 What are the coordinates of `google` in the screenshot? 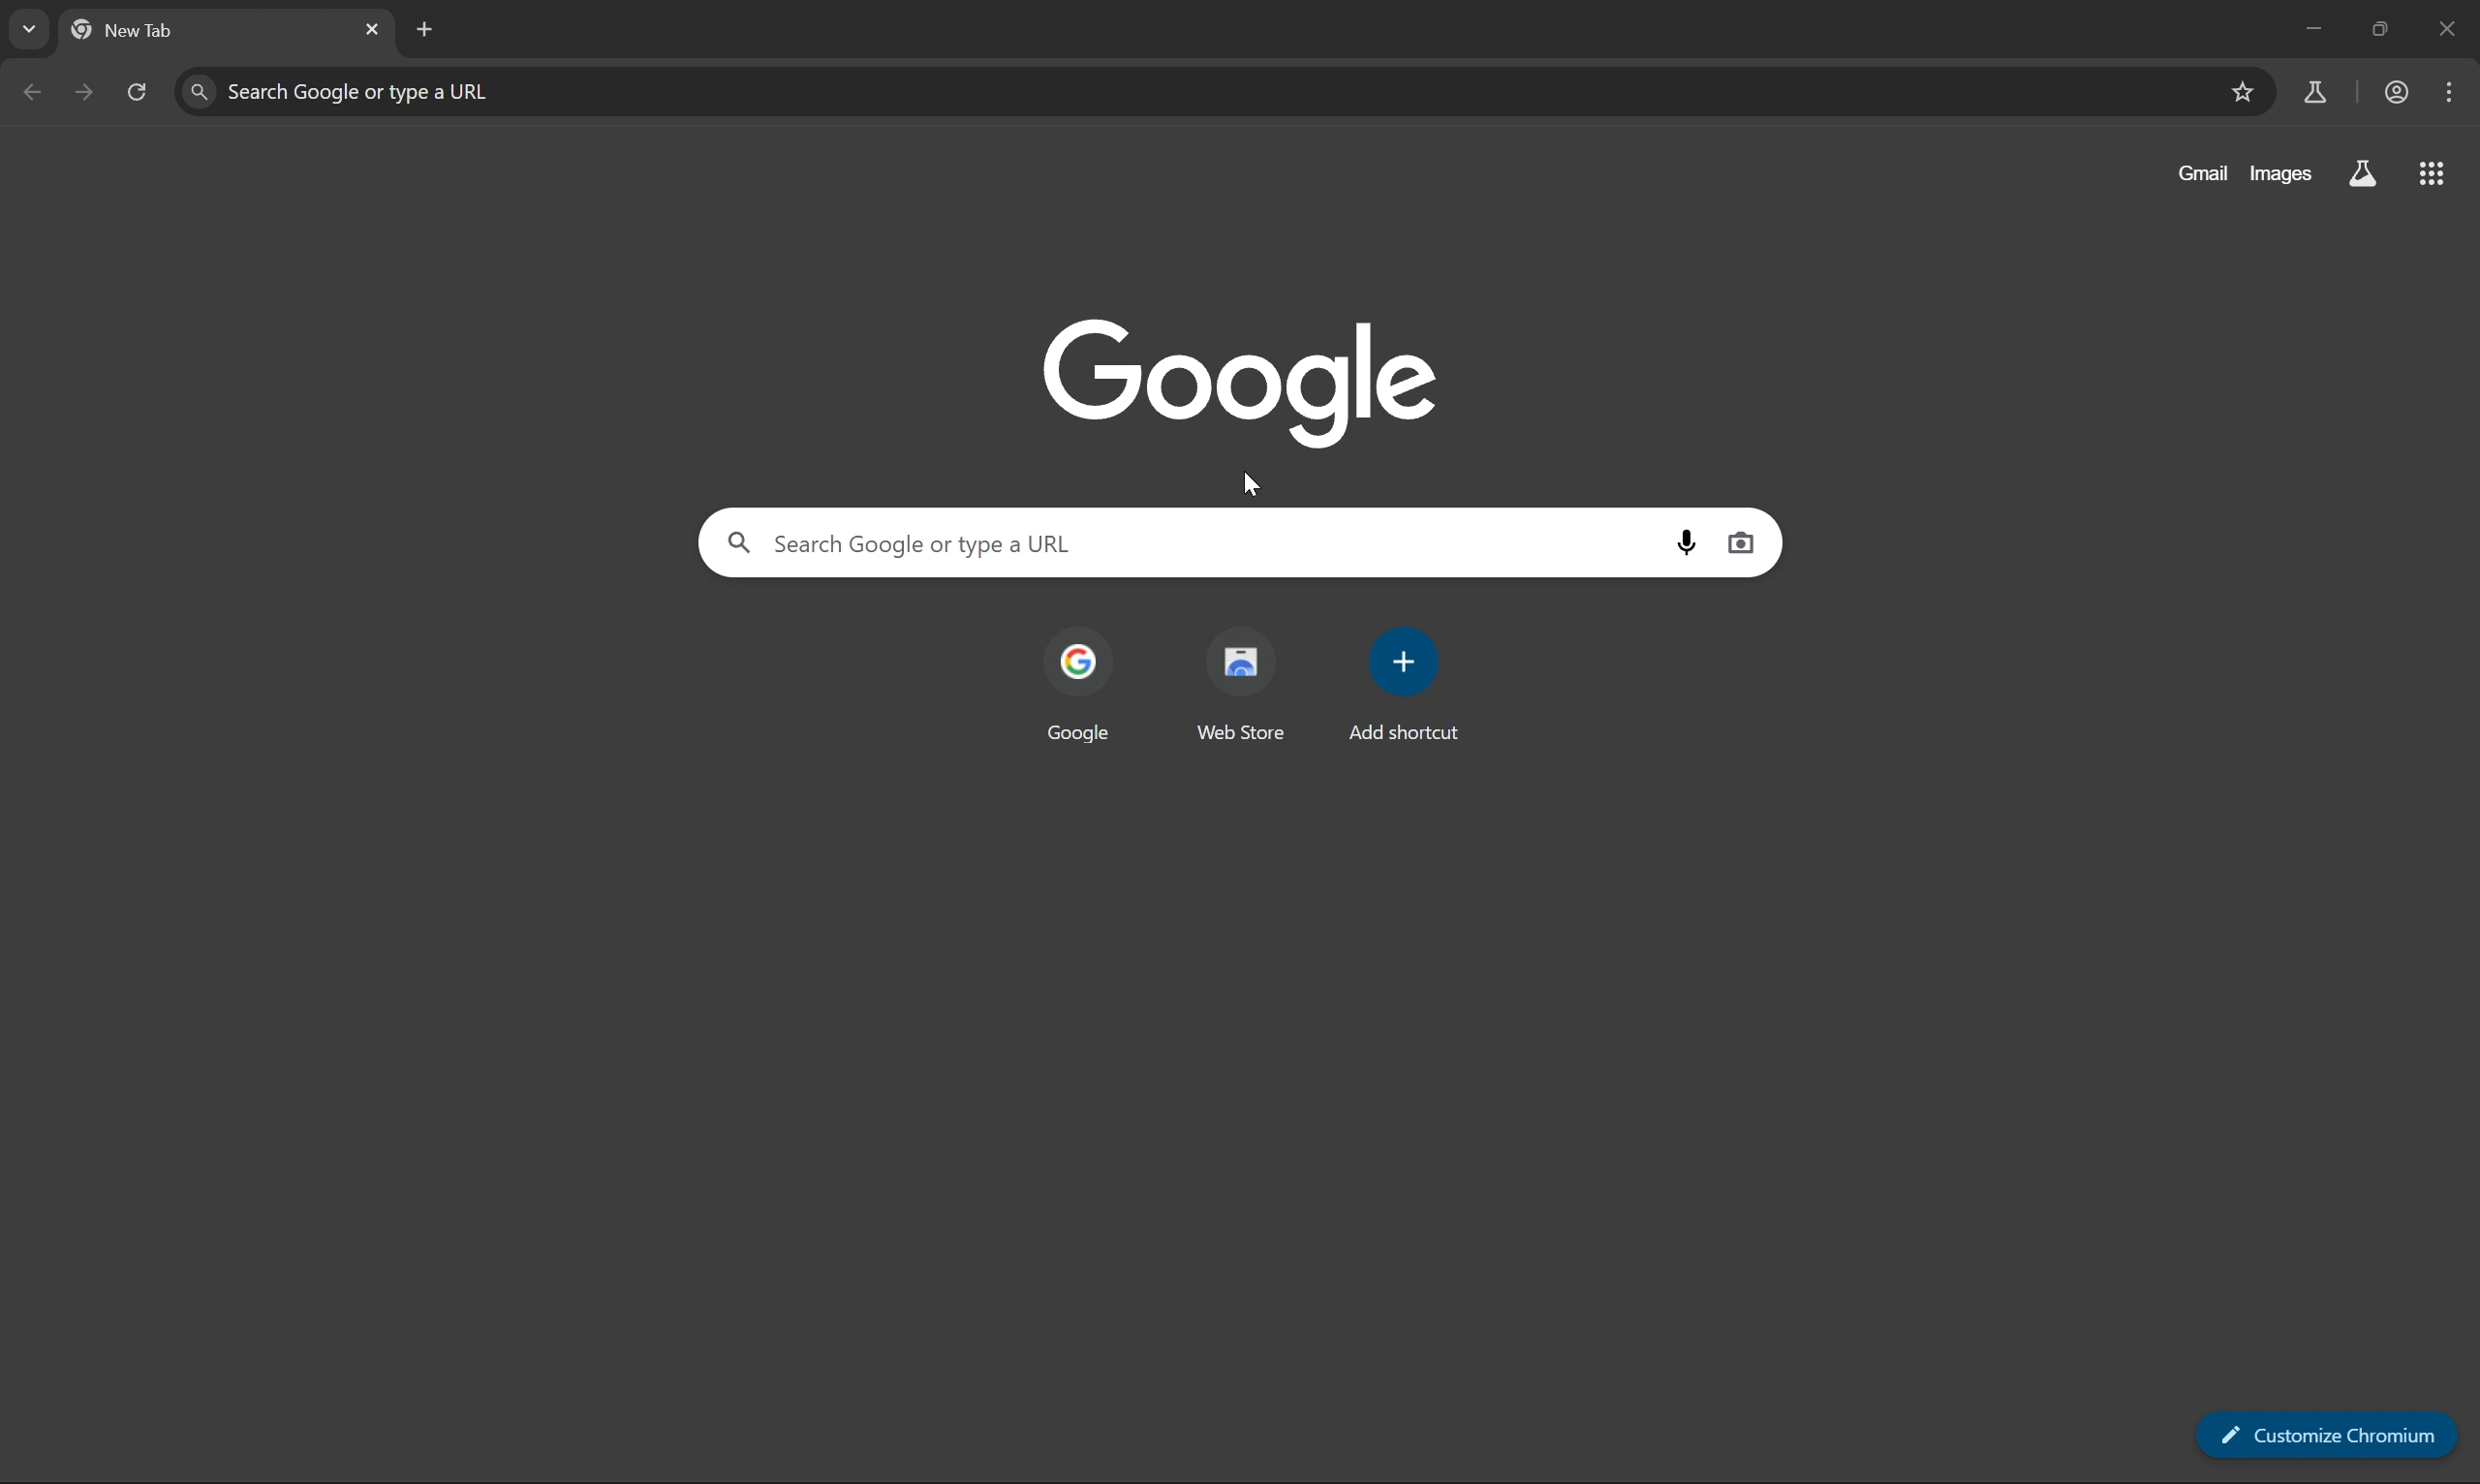 It's located at (1082, 691).